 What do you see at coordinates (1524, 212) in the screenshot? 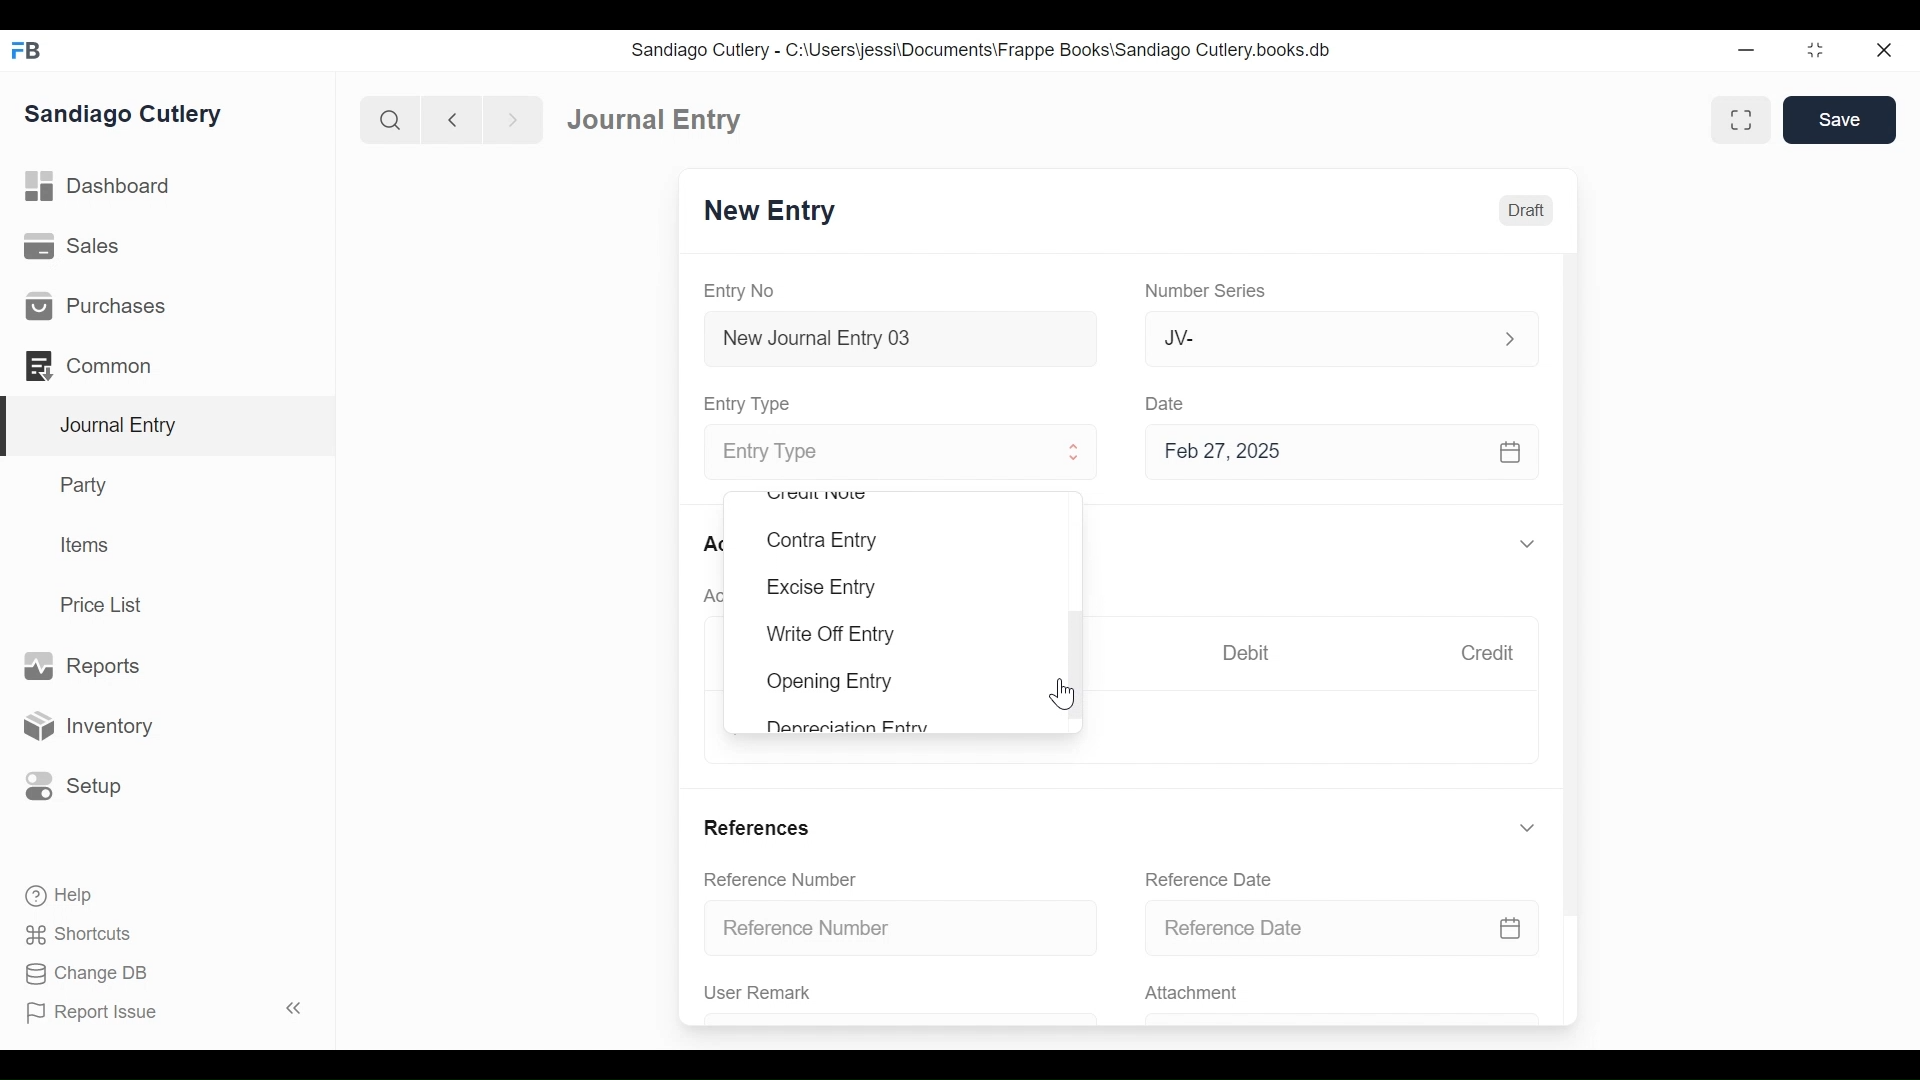
I see `Draft` at bounding box center [1524, 212].